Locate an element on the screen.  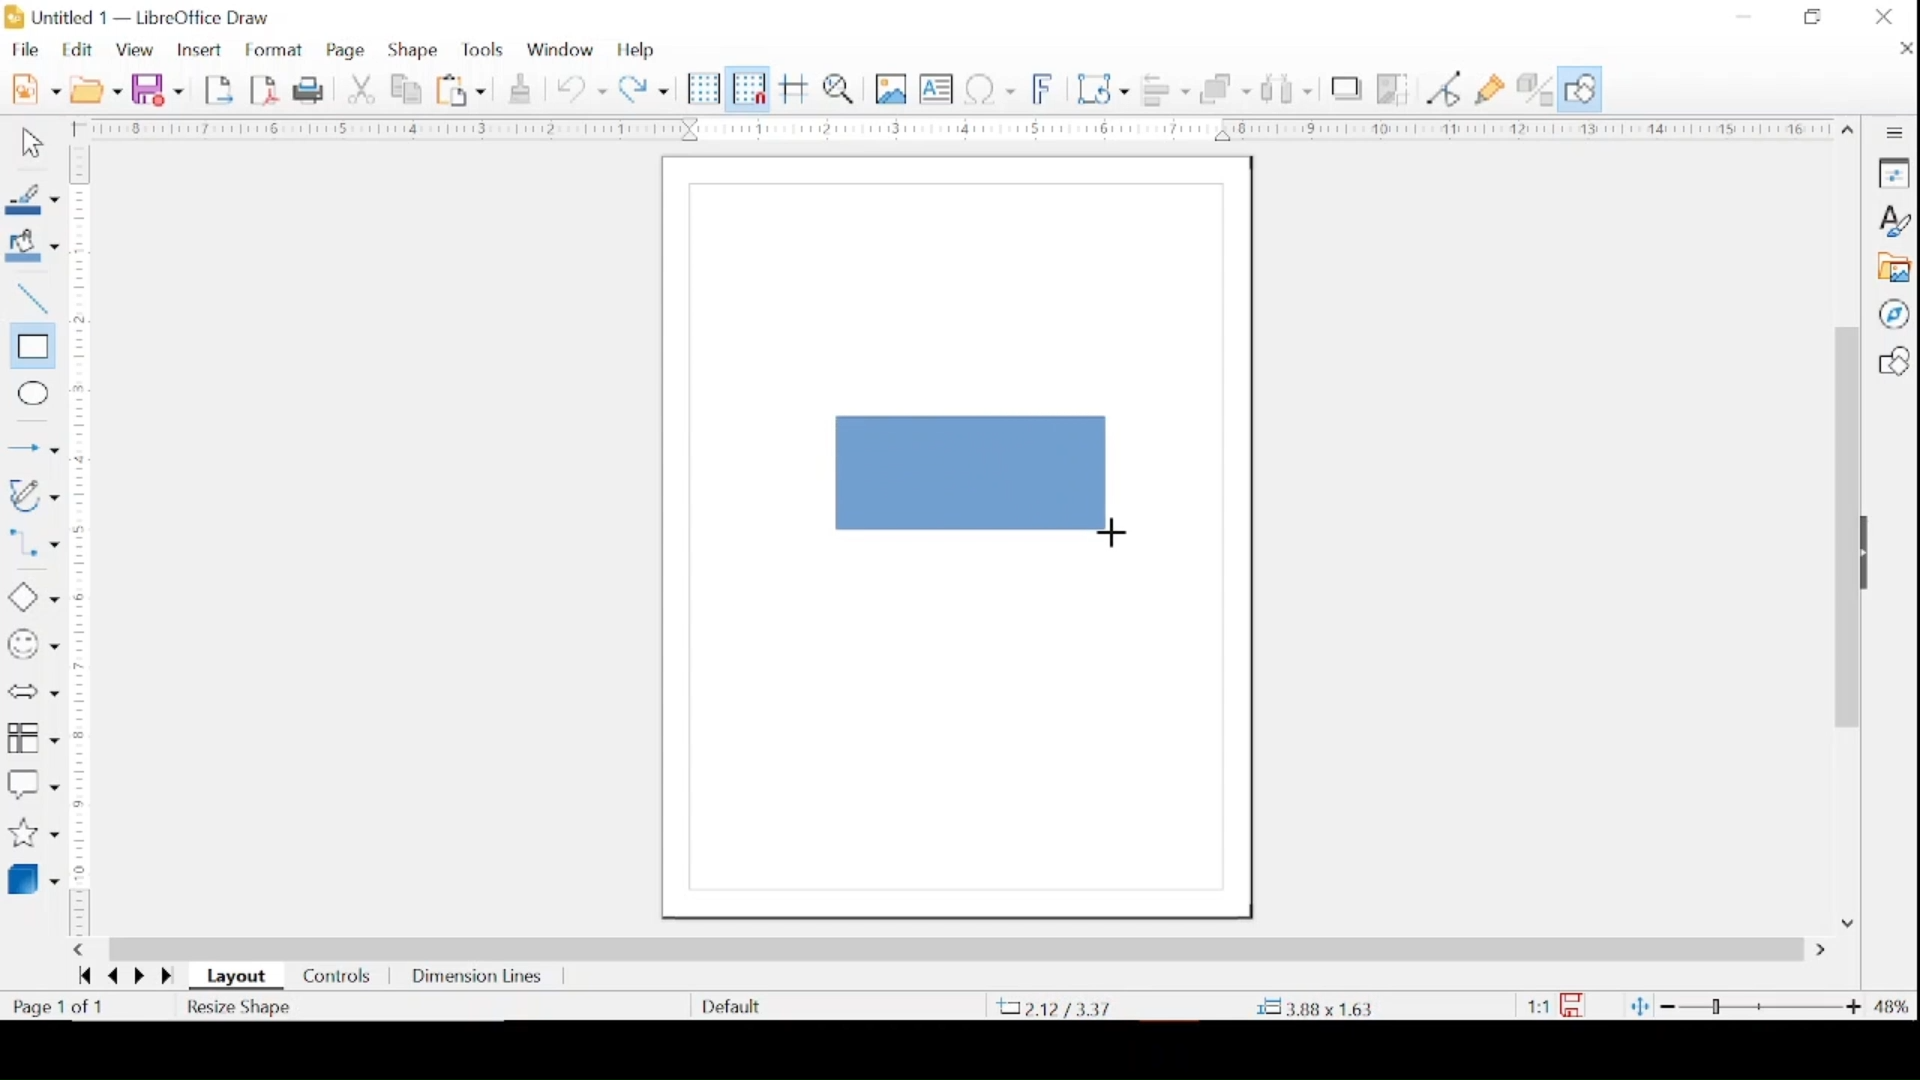
insert special characters is located at coordinates (990, 88).